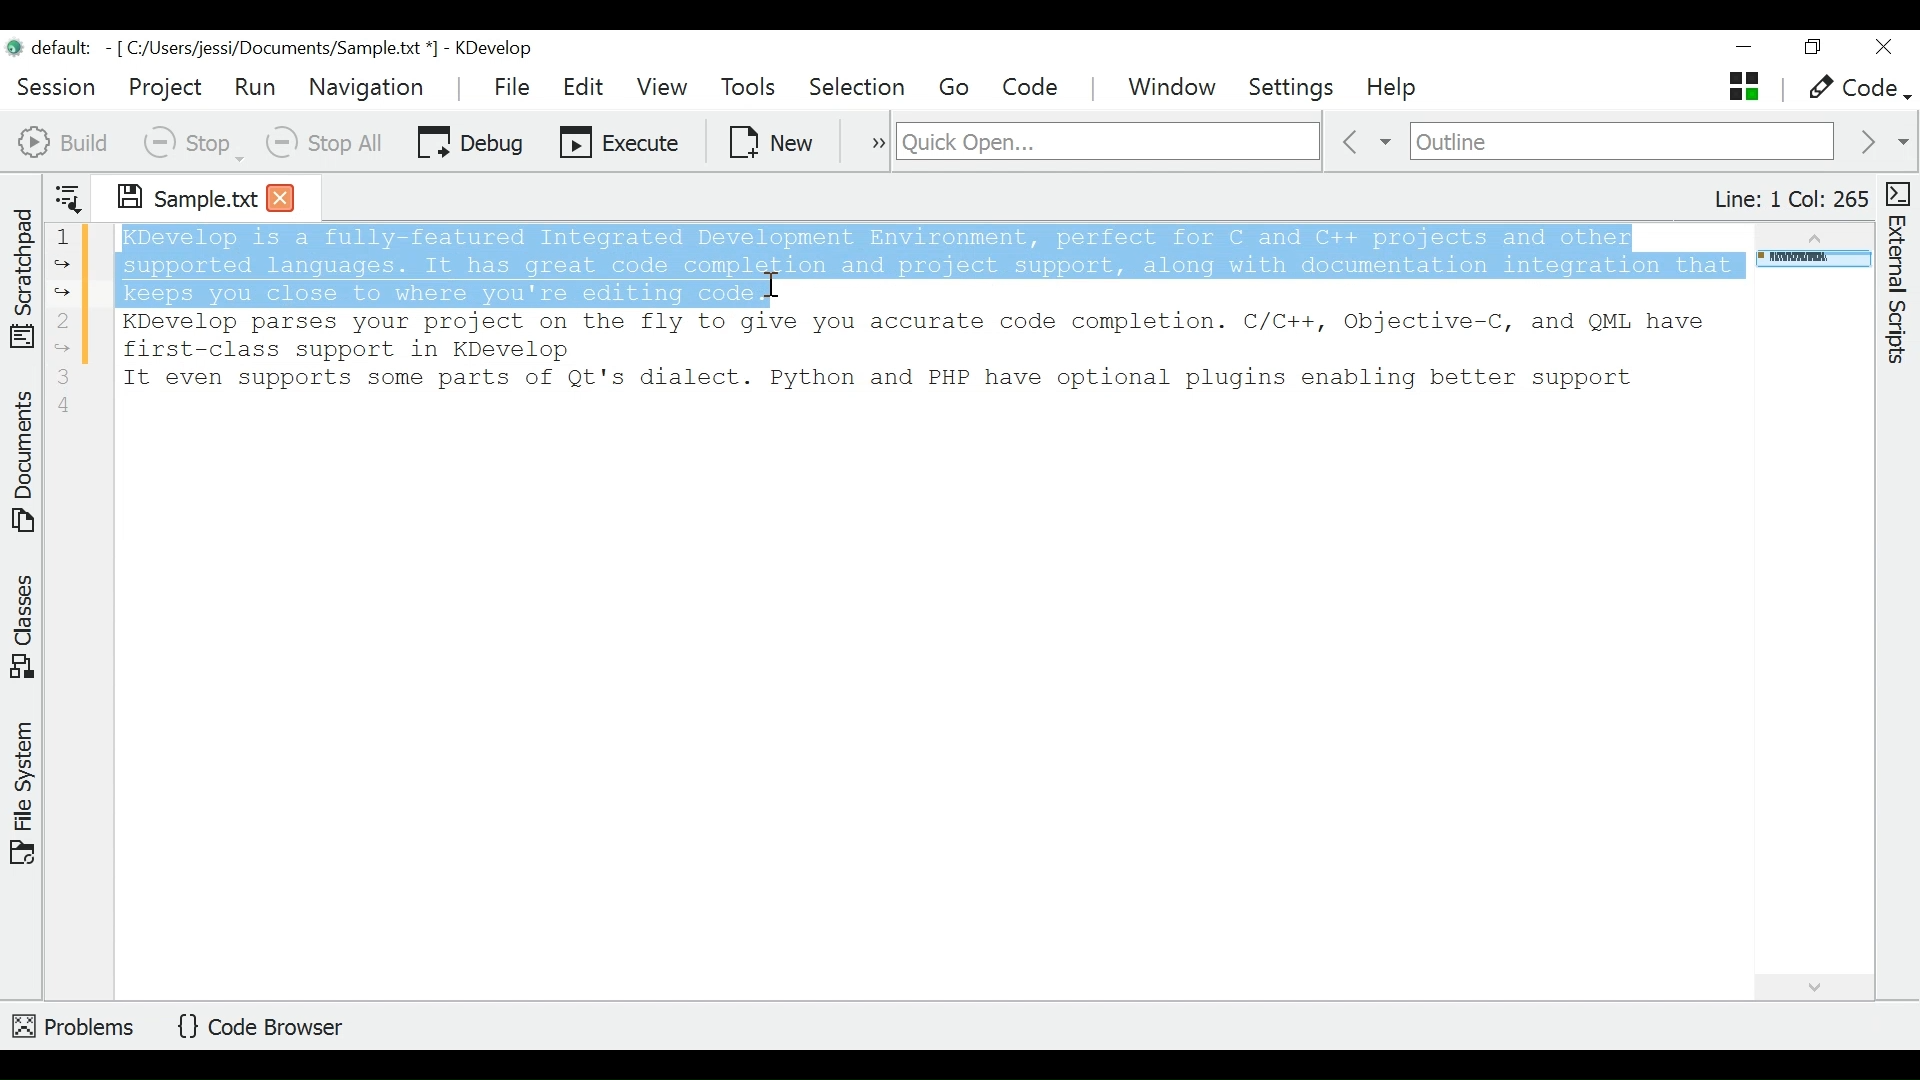 The width and height of the screenshot is (1920, 1080). What do you see at coordinates (1811, 50) in the screenshot?
I see `Restore` at bounding box center [1811, 50].